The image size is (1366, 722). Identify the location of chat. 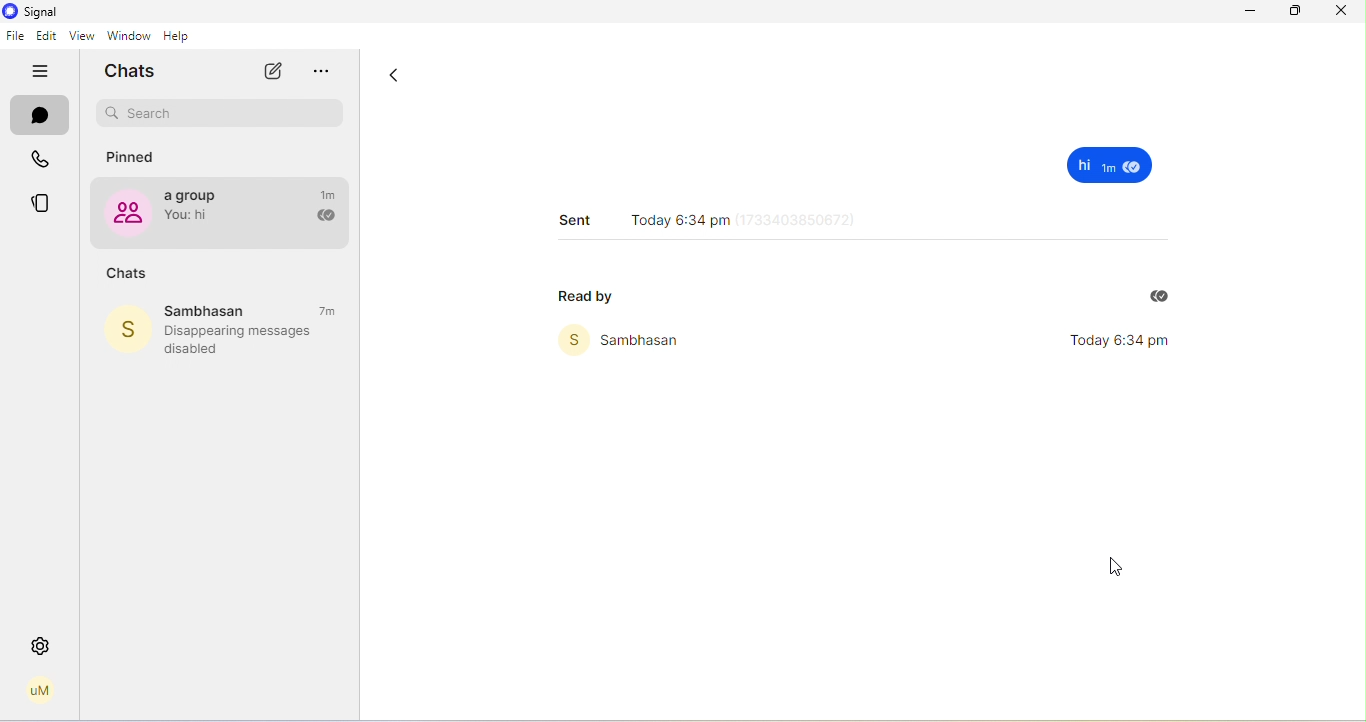
(41, 118).